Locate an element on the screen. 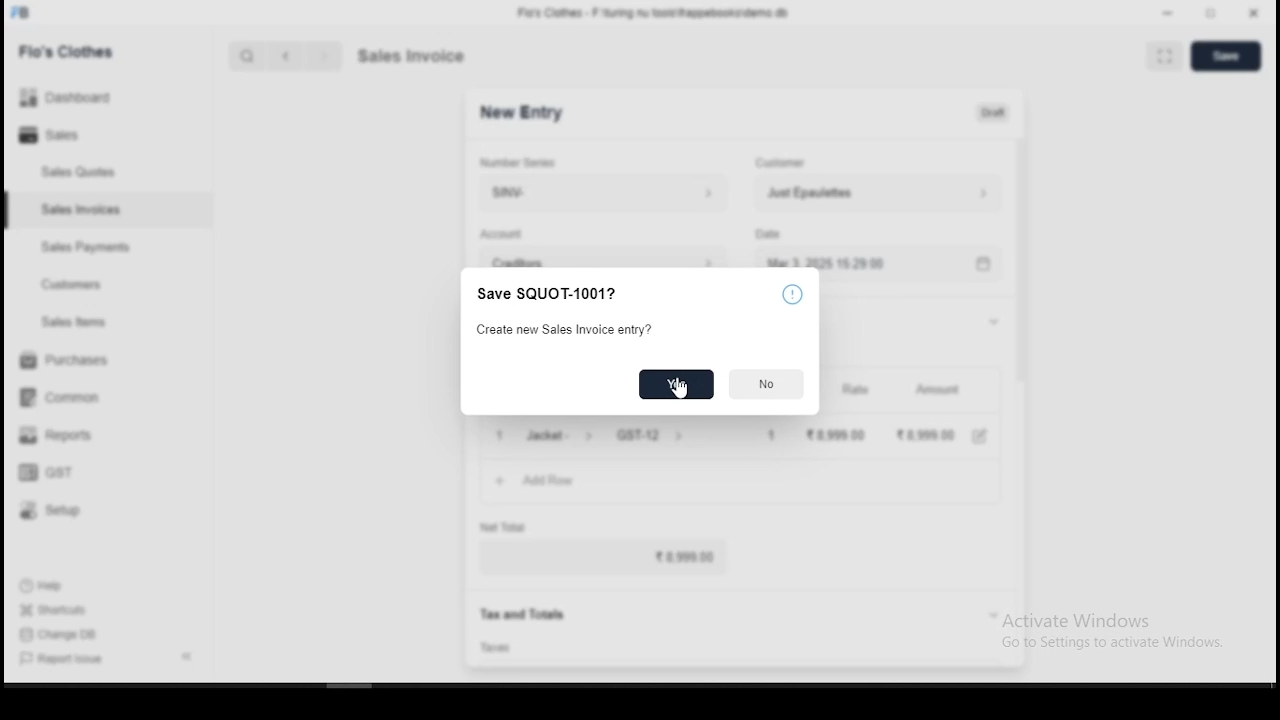 The width and height of the screenshot is (1280, 720). sales invoices is located at coordinates (86, 211).